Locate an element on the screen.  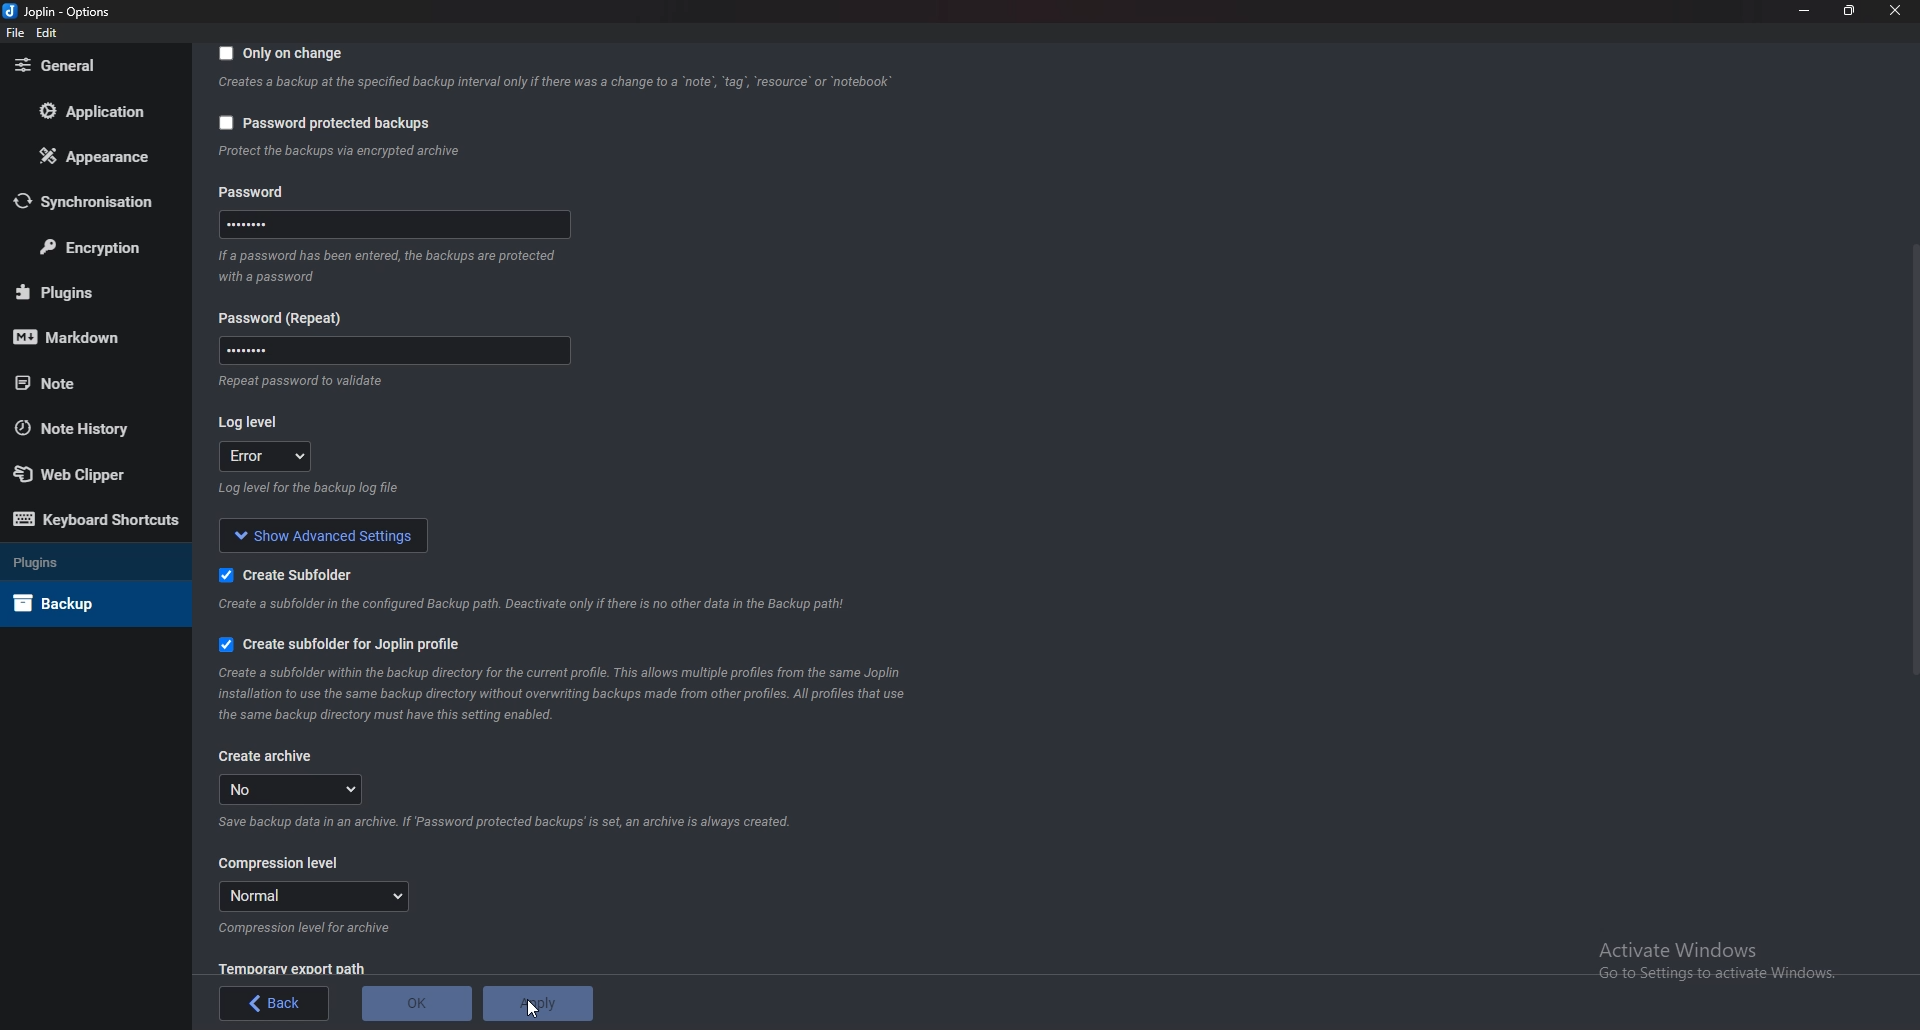
Temporary export path is located at coordinates (291, 968).